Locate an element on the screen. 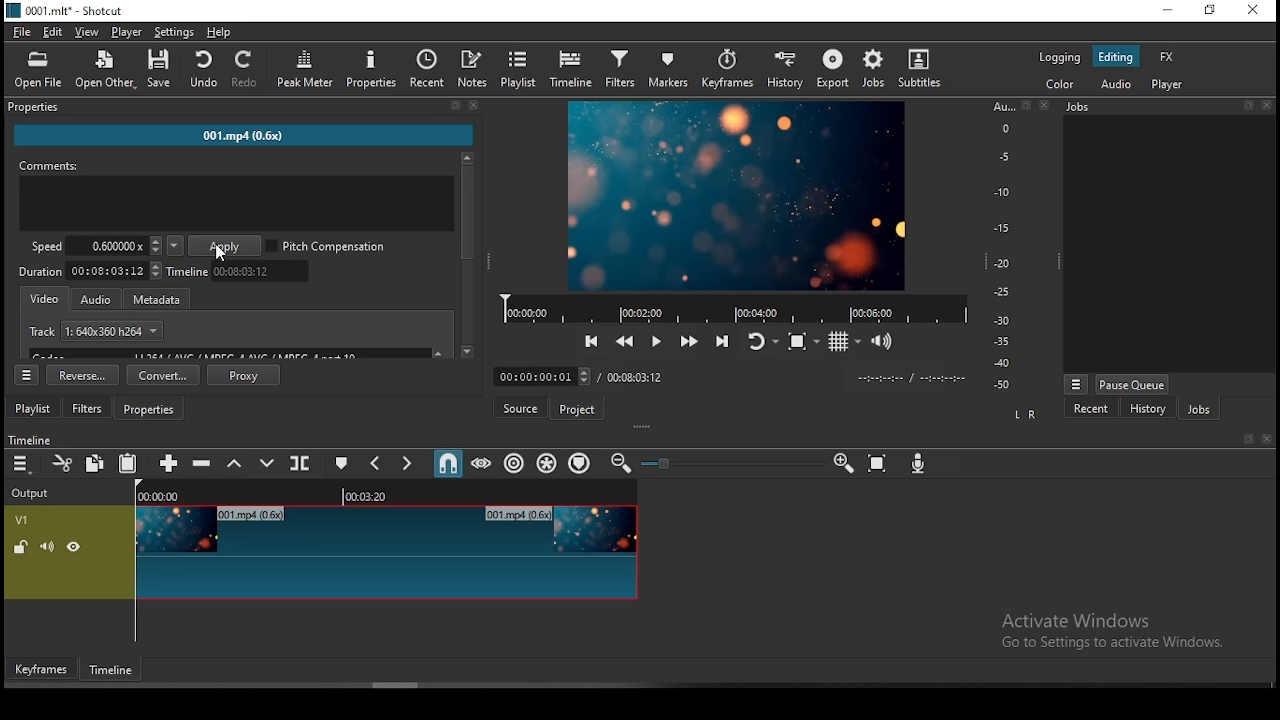 Image resolution: width=1280 pixels, height=720 pixels. Detach is located at coordinates (1026, 105).